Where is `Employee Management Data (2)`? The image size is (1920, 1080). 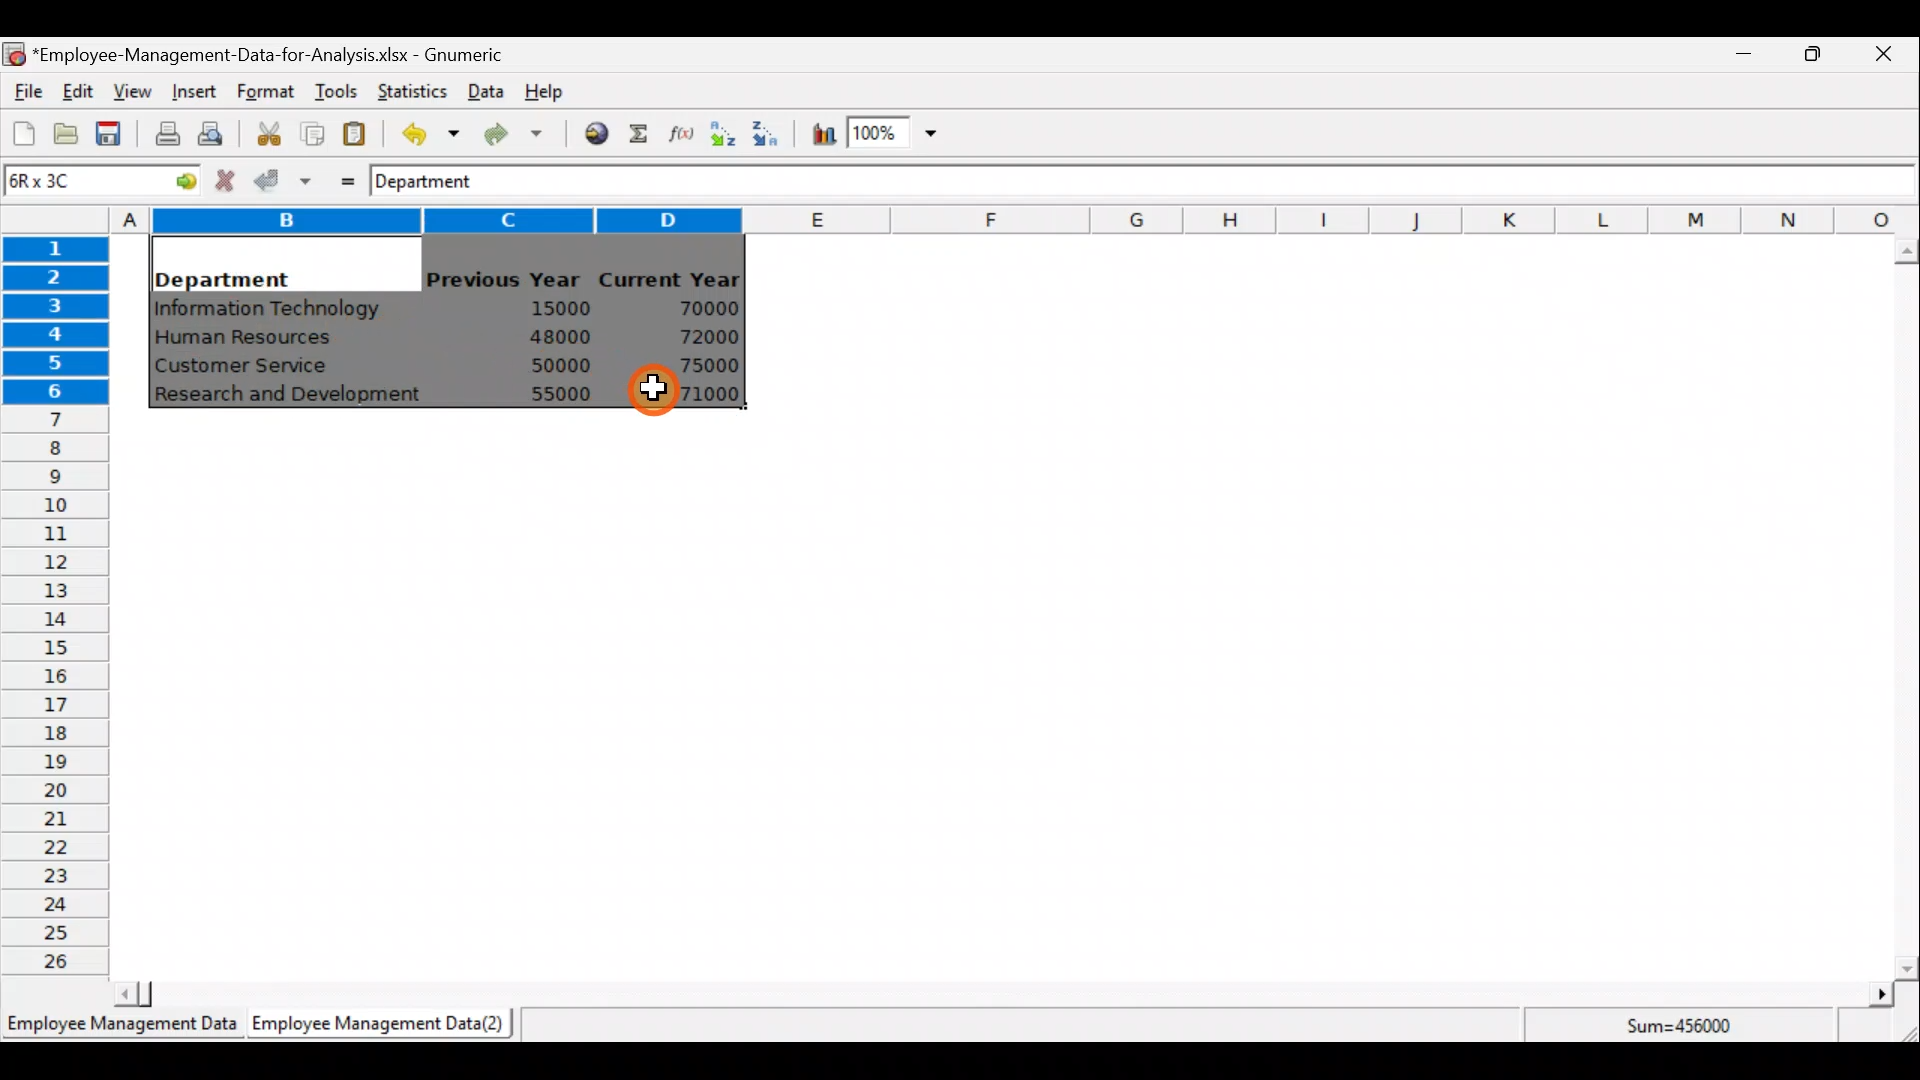
Employee Management Data (2) is located at coordinates (383, 1024).